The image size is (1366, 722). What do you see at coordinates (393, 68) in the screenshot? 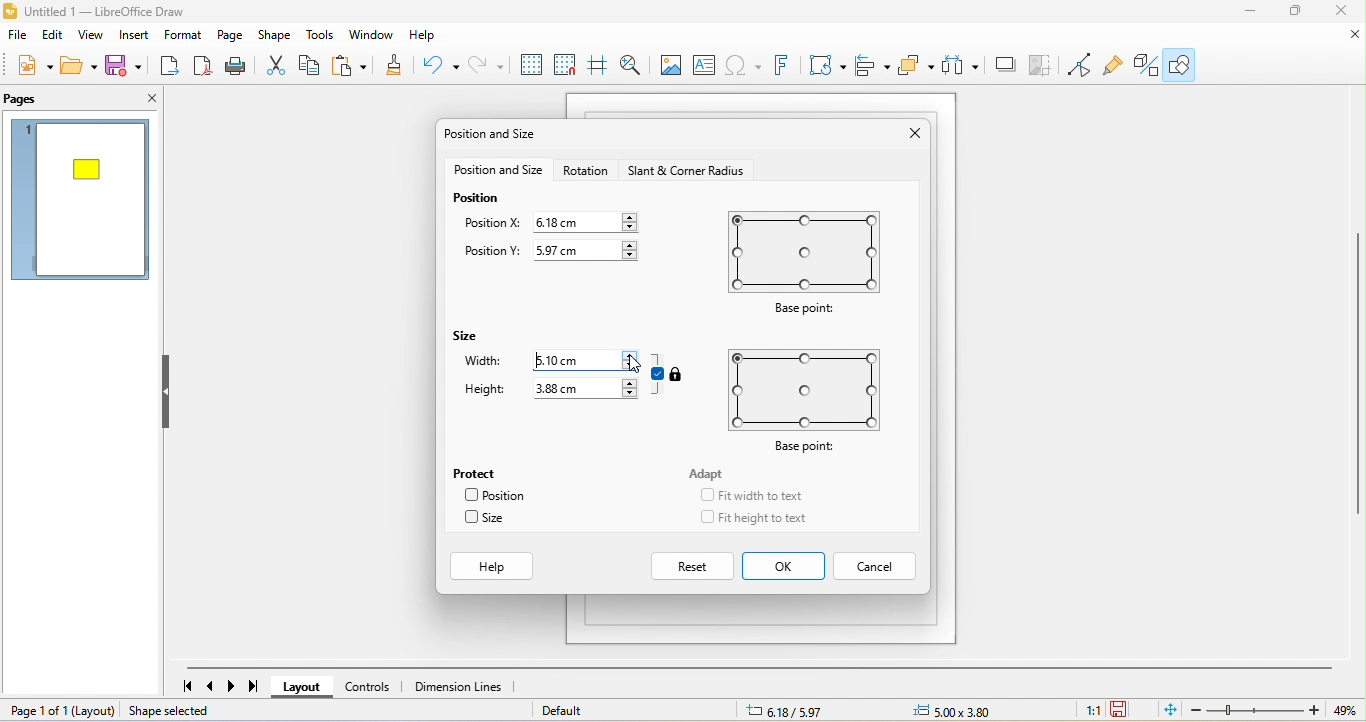
I see `clone formatting` at bounding box center [393, 68].